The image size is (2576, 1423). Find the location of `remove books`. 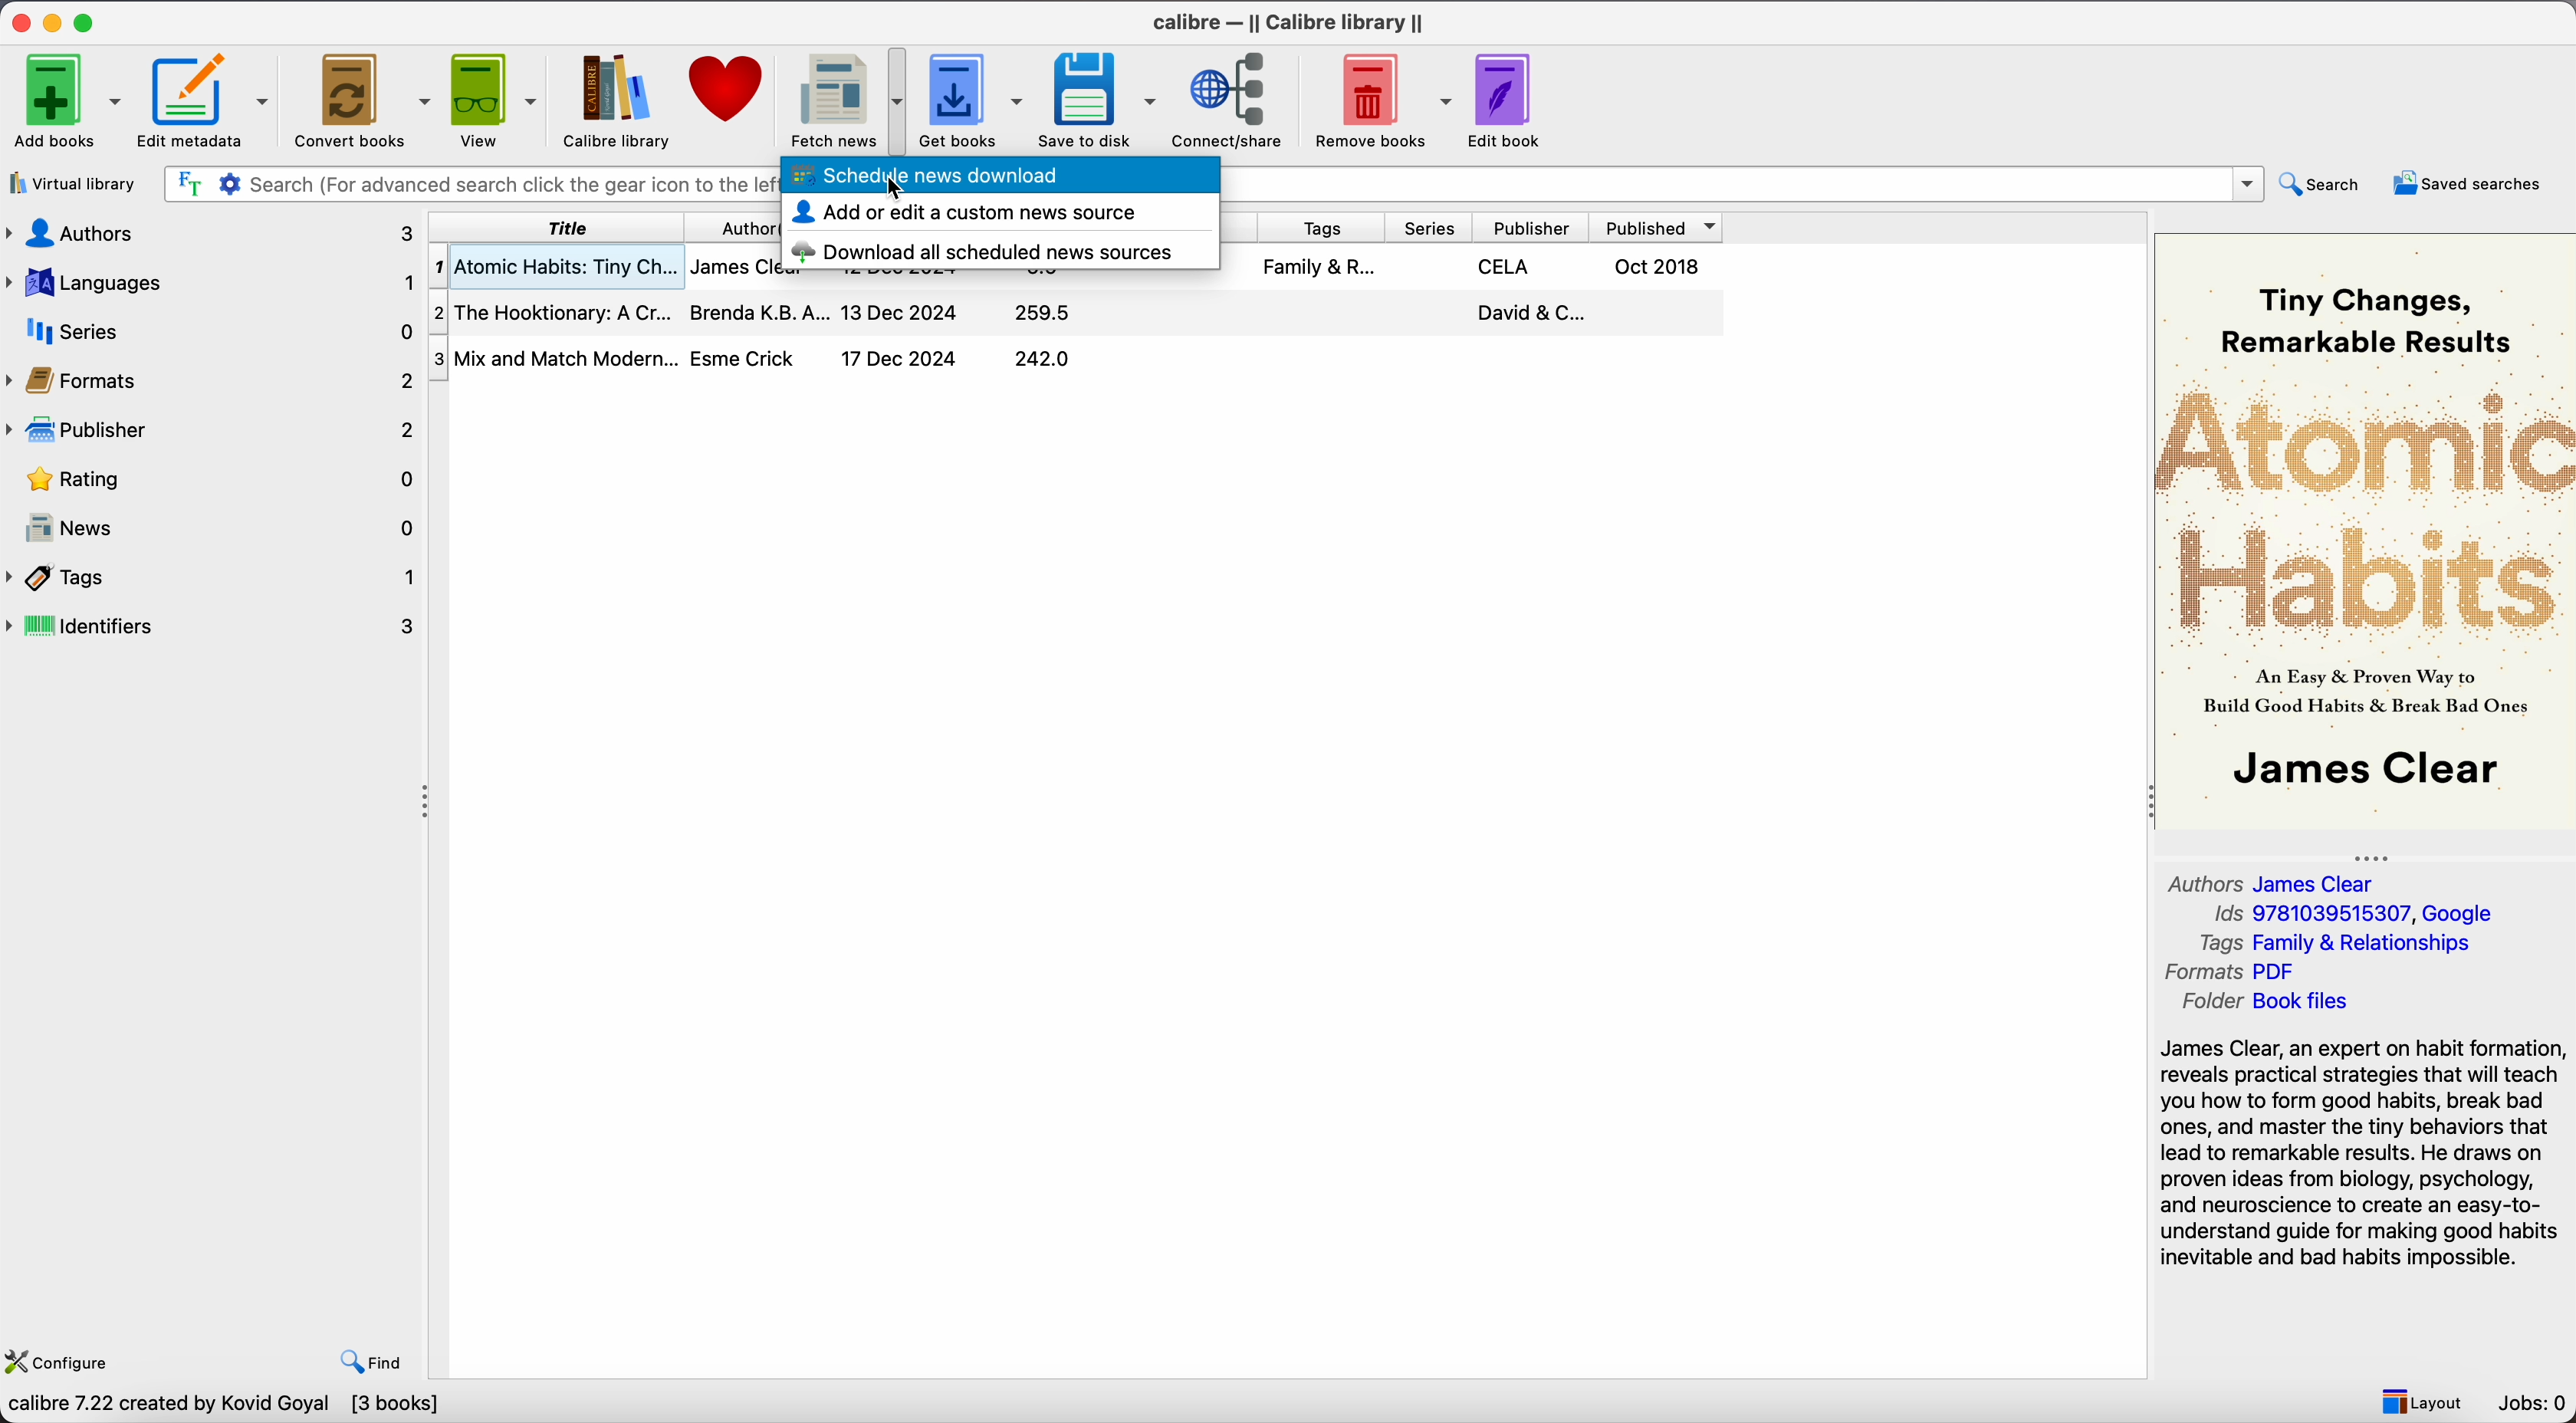

remove books is located at coordinates (1381, 99).